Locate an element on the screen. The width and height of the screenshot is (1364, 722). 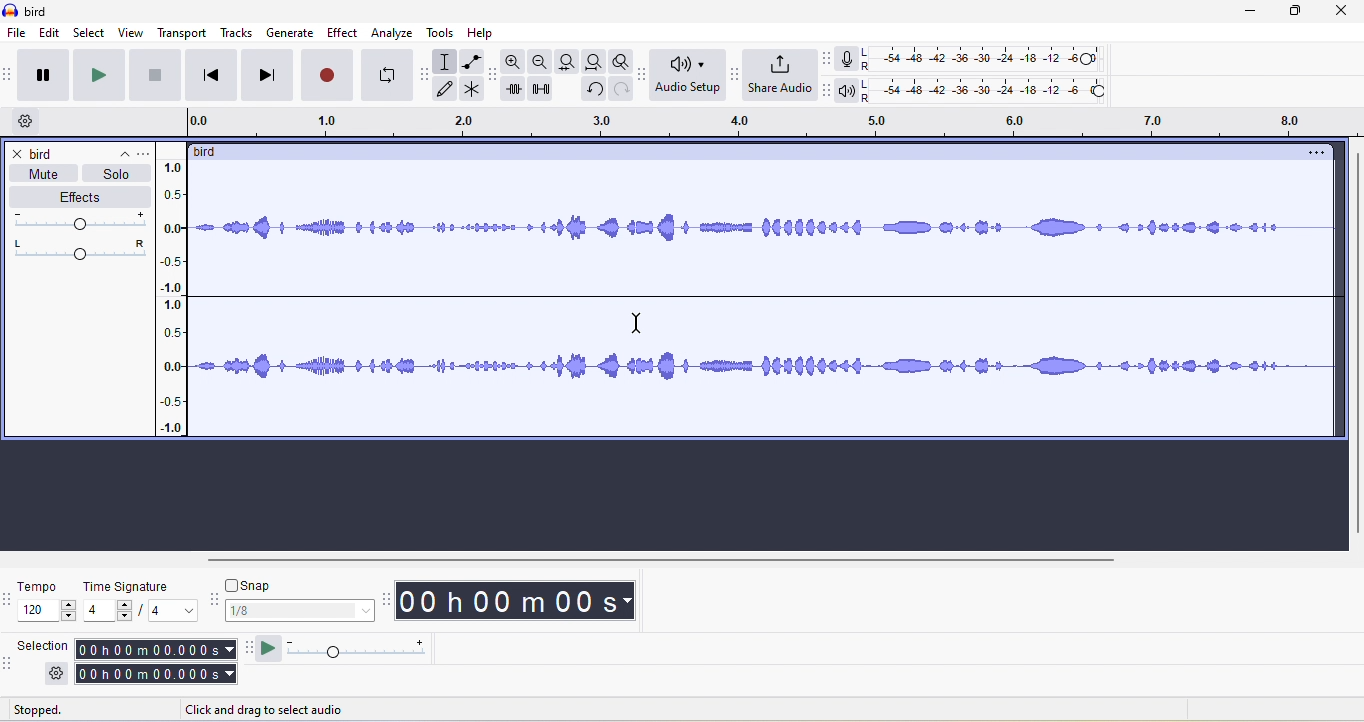
timer is located at coordinates (515, 600).